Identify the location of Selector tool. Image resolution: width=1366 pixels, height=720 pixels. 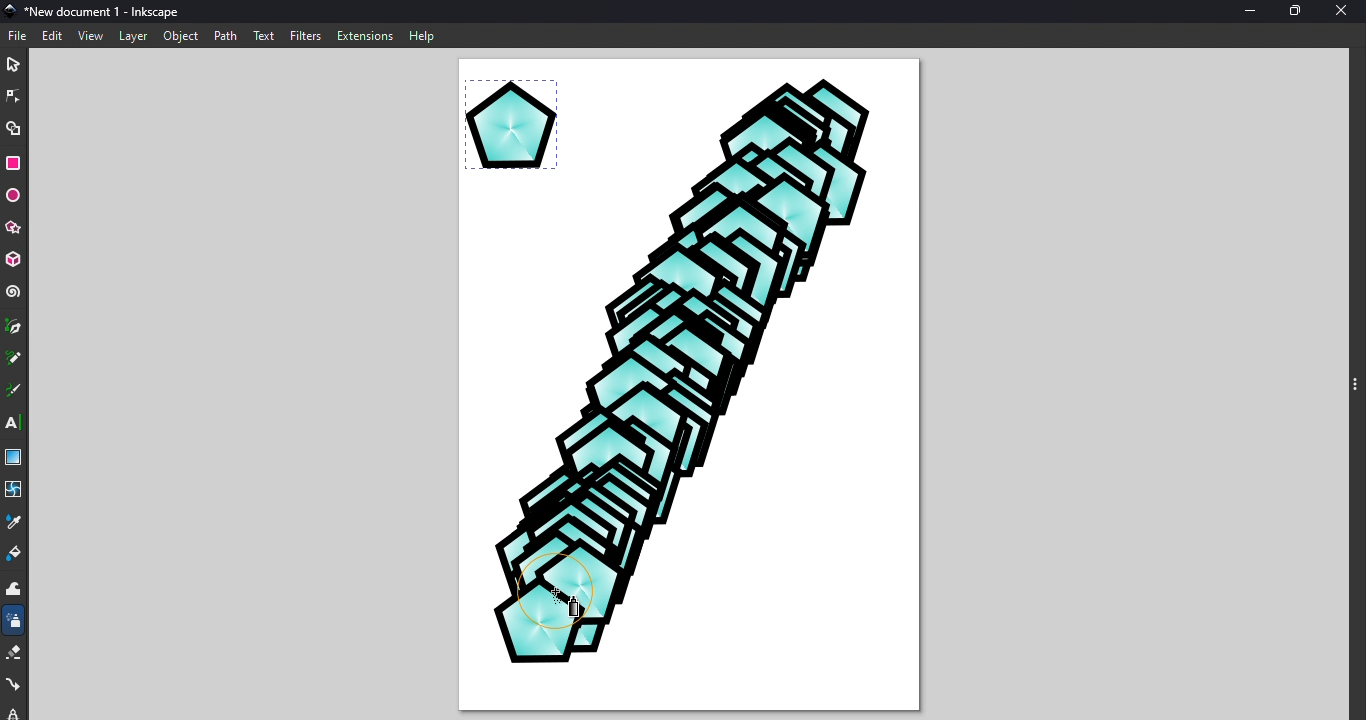
(13, 63).